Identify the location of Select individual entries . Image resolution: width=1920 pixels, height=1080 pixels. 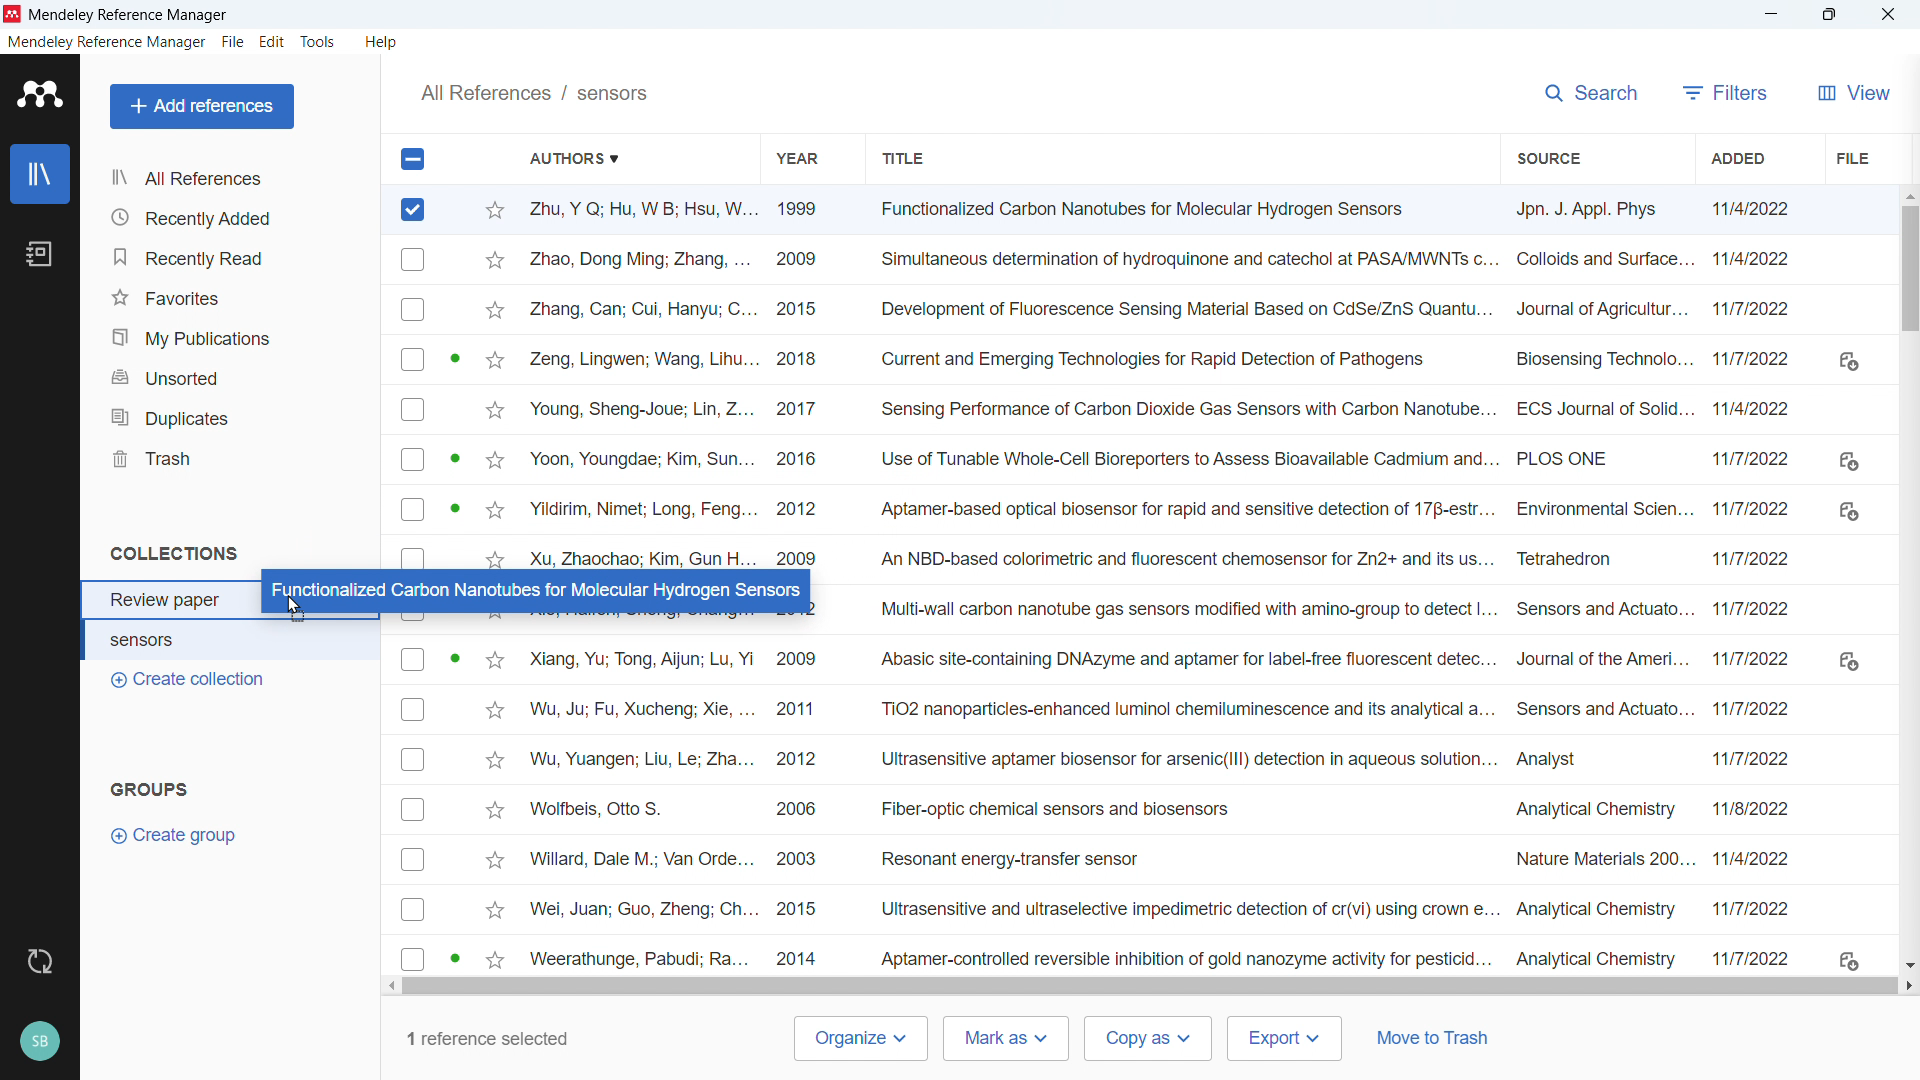
(412, 401).